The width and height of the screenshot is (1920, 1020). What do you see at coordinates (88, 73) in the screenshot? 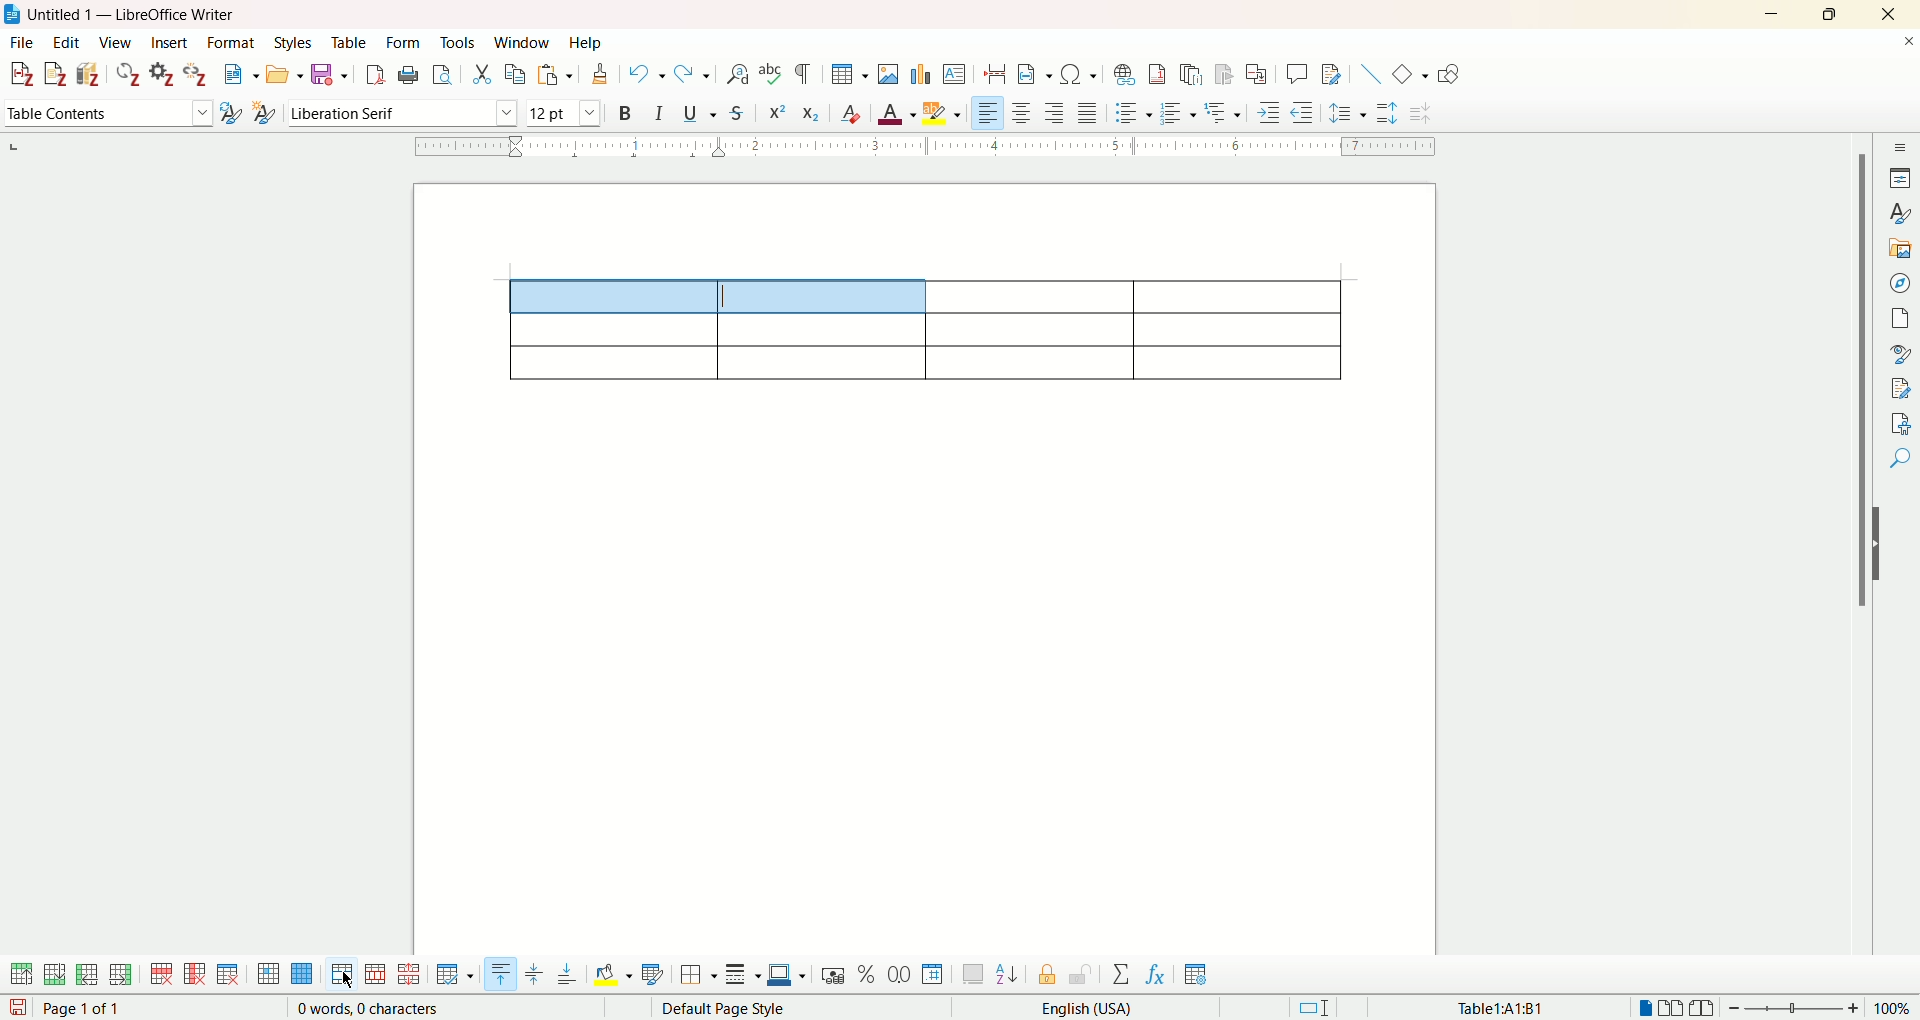
I see `add bibliography` at bounding box center [88, 73].